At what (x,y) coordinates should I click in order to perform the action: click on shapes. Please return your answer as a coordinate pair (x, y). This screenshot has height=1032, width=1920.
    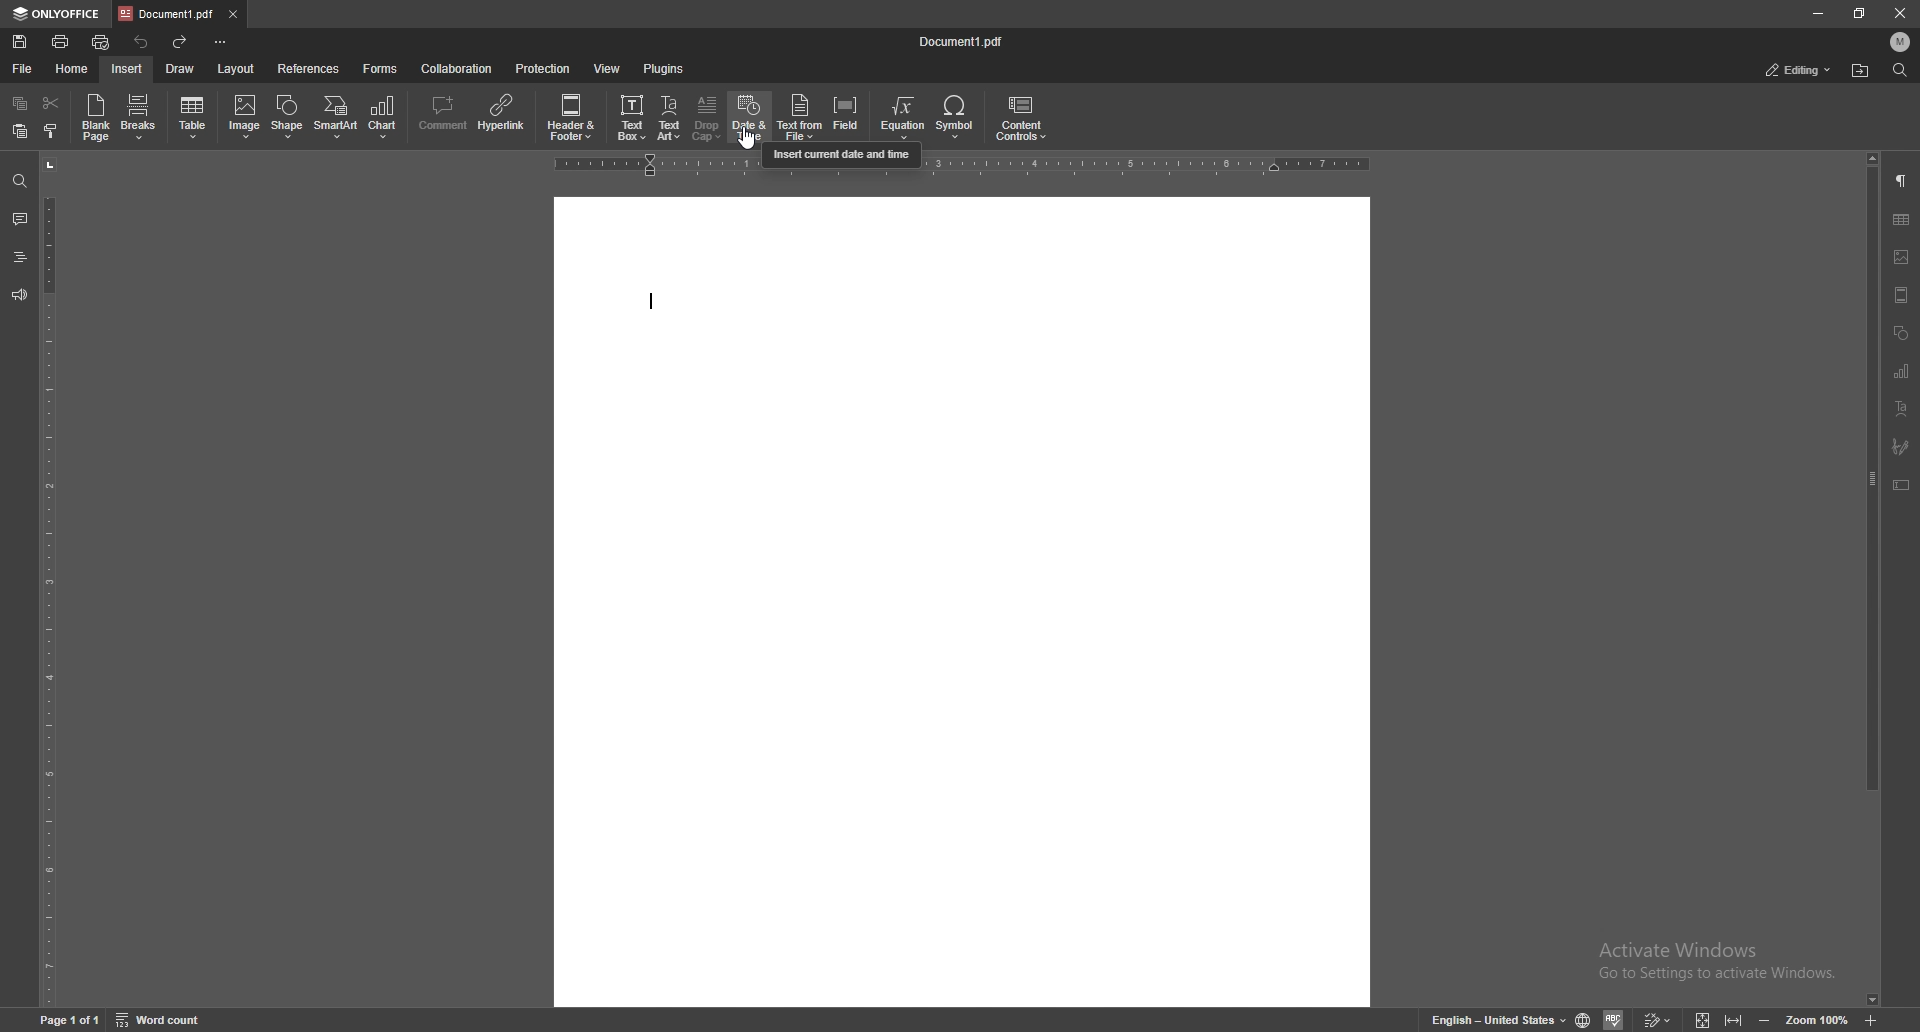
    Looking at the image, I should click on (1903, 333).